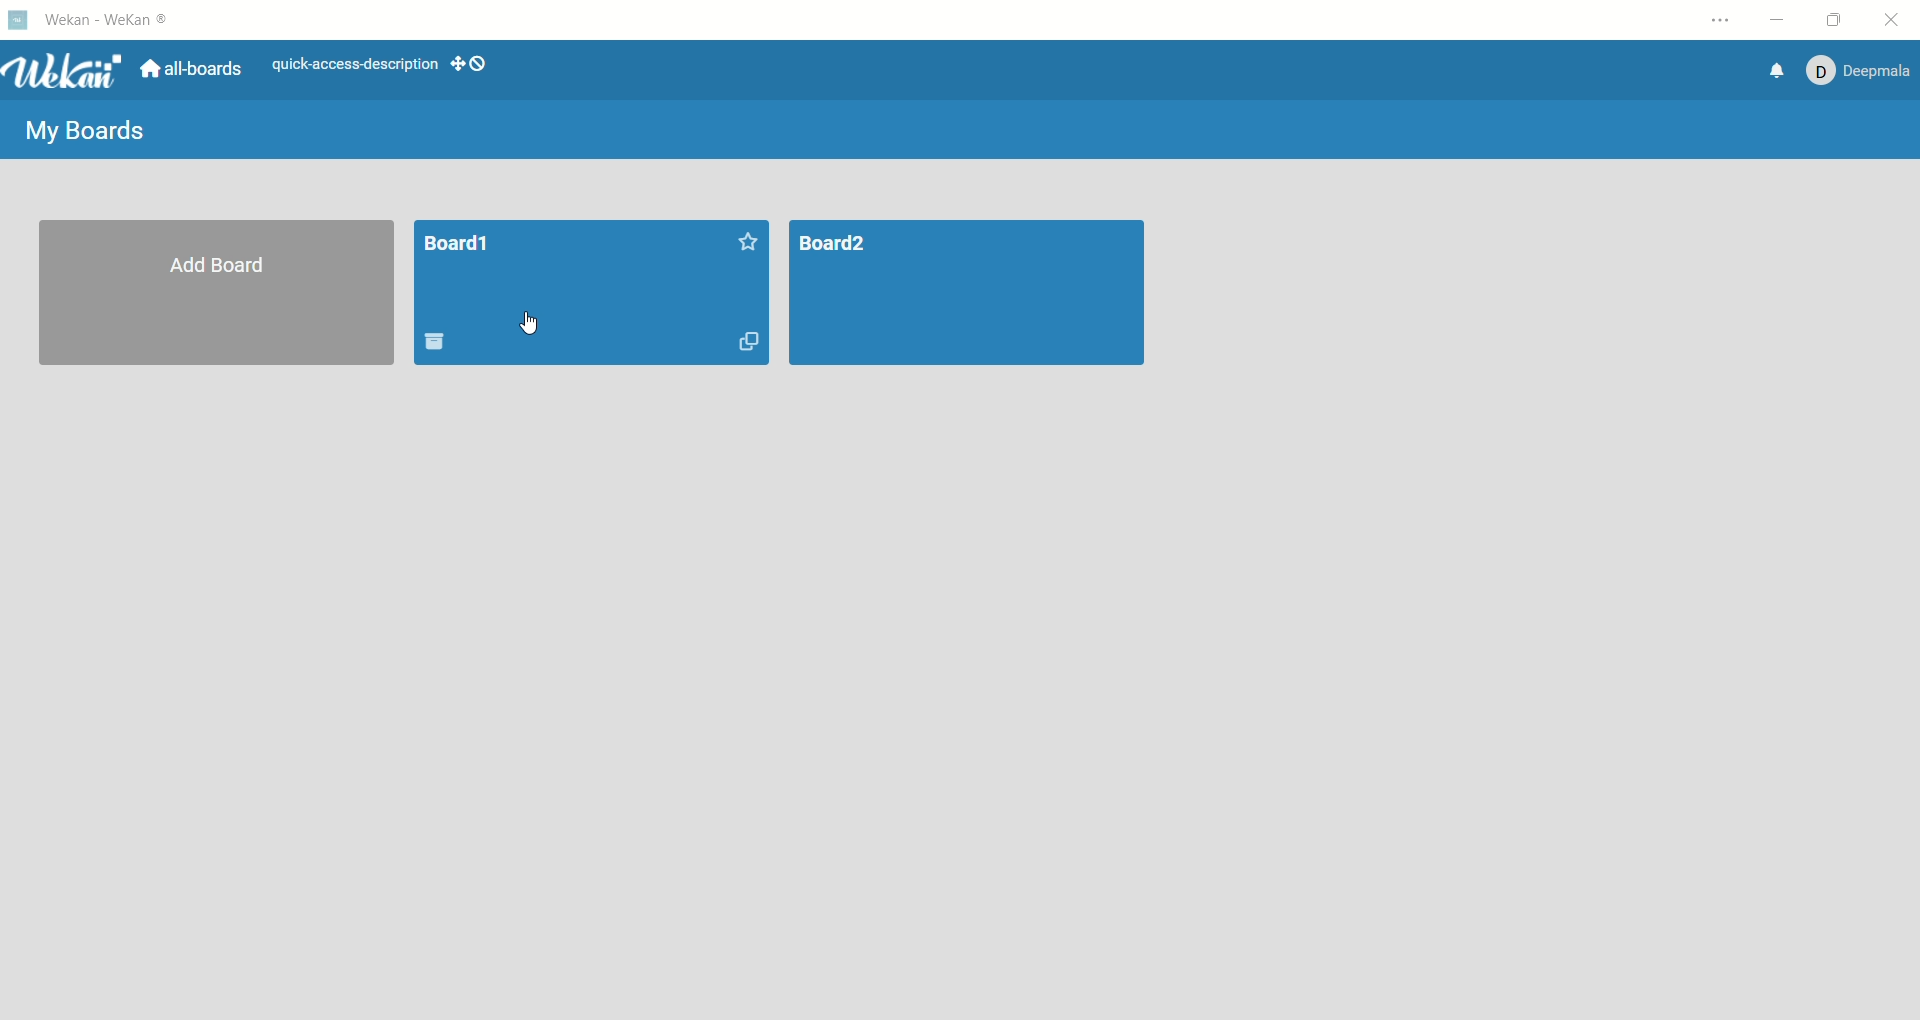  What do you see at coordinates (17, 17) in the screenshot?
I see `logo` at bounding box center [17, 17].